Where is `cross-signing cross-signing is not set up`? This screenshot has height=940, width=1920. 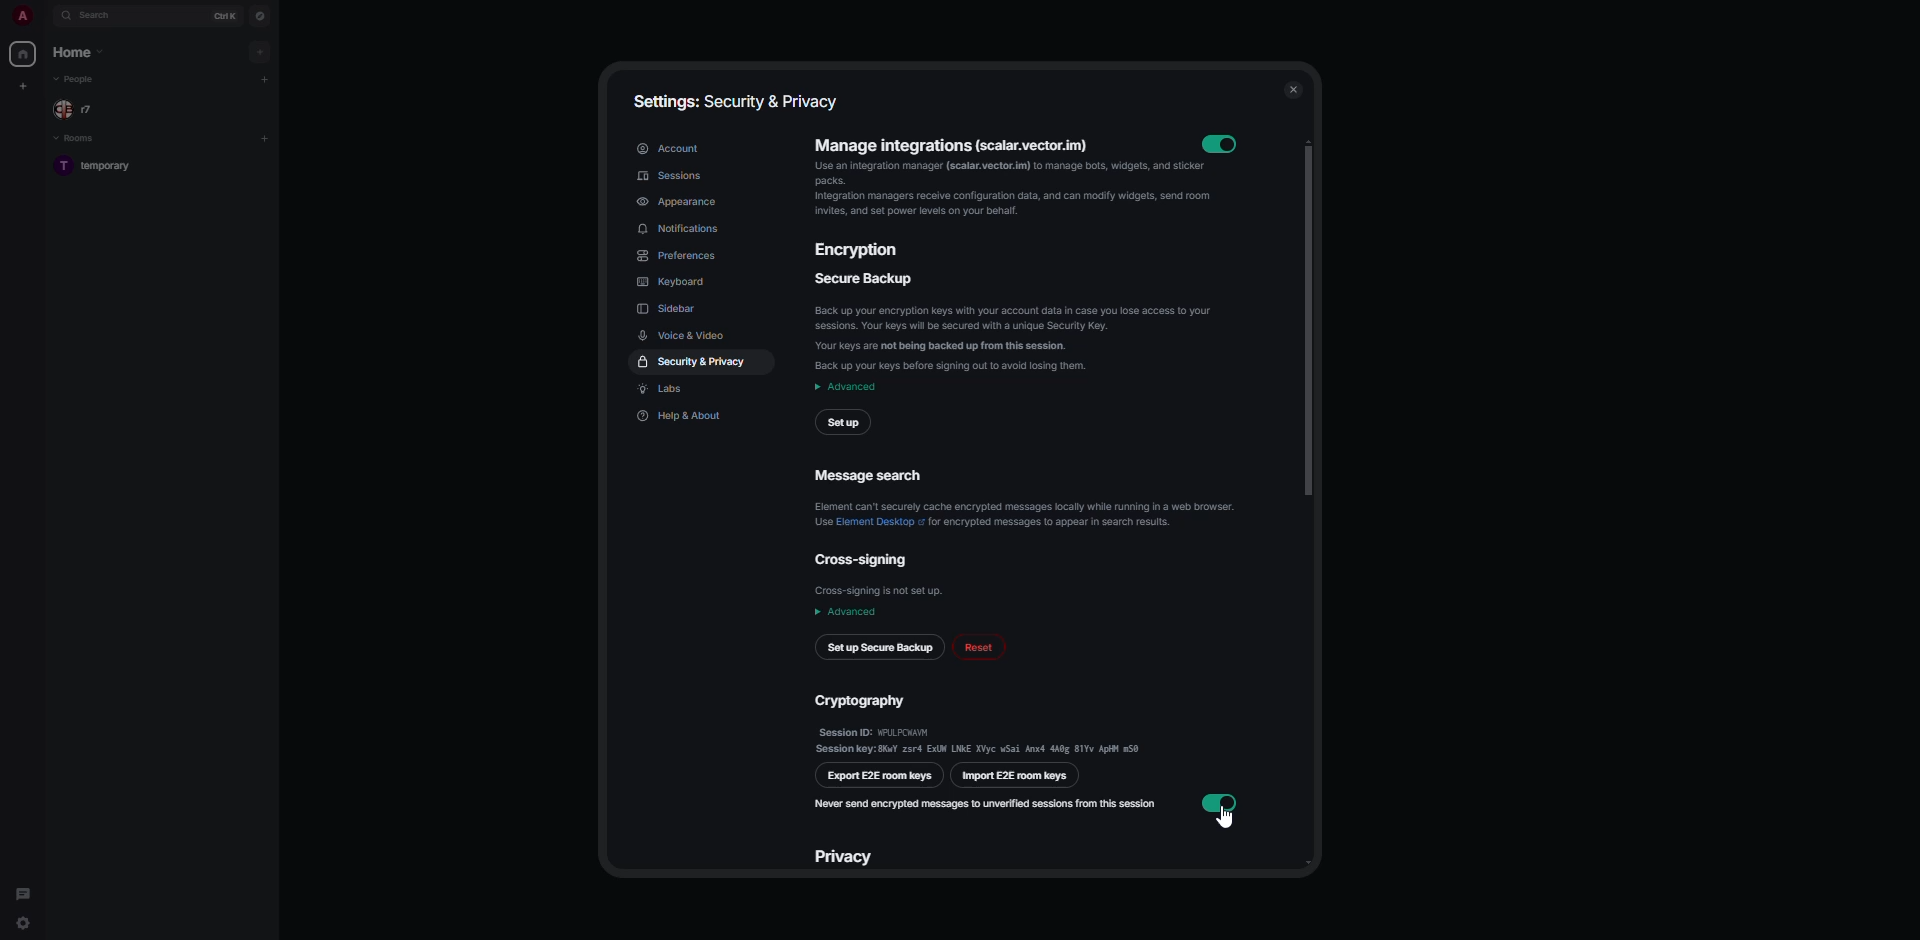
cross-signing cross-signing is not set up is located at coordinates (881, 576).